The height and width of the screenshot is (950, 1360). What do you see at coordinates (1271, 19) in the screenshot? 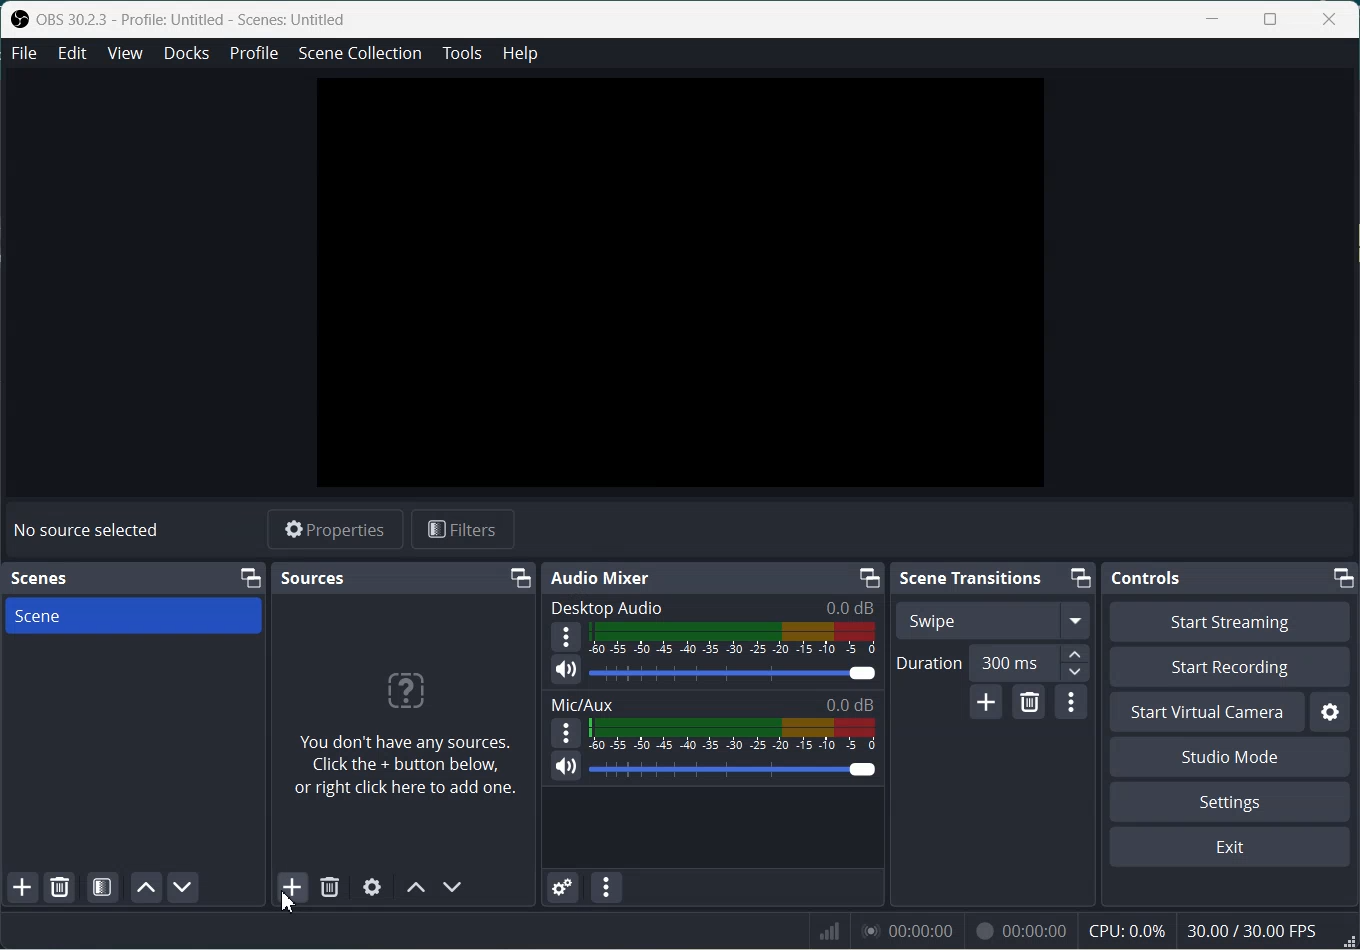
I see `Maximize` at bounding box center [1271, 19].